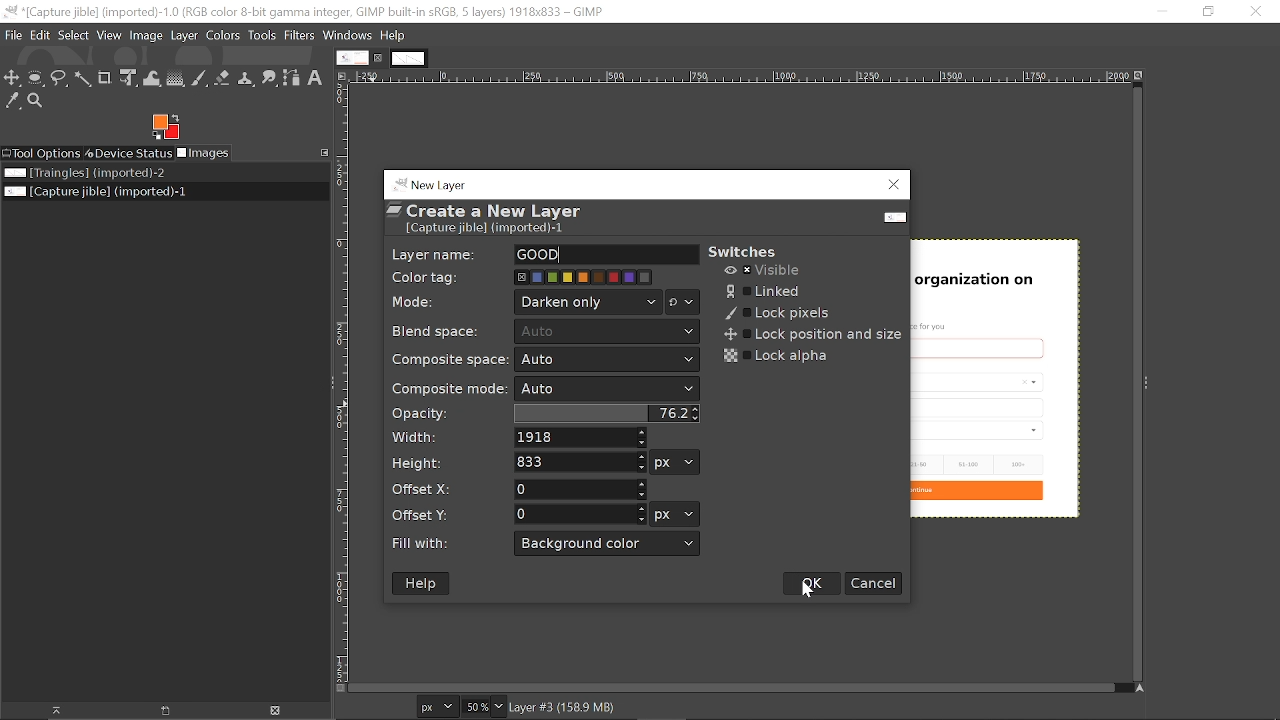 This screenshot has width=1280, height=720. What do you see at coordinates (73, 36) in the screenshot?
I see `Select` at bounding box center [73, 36].